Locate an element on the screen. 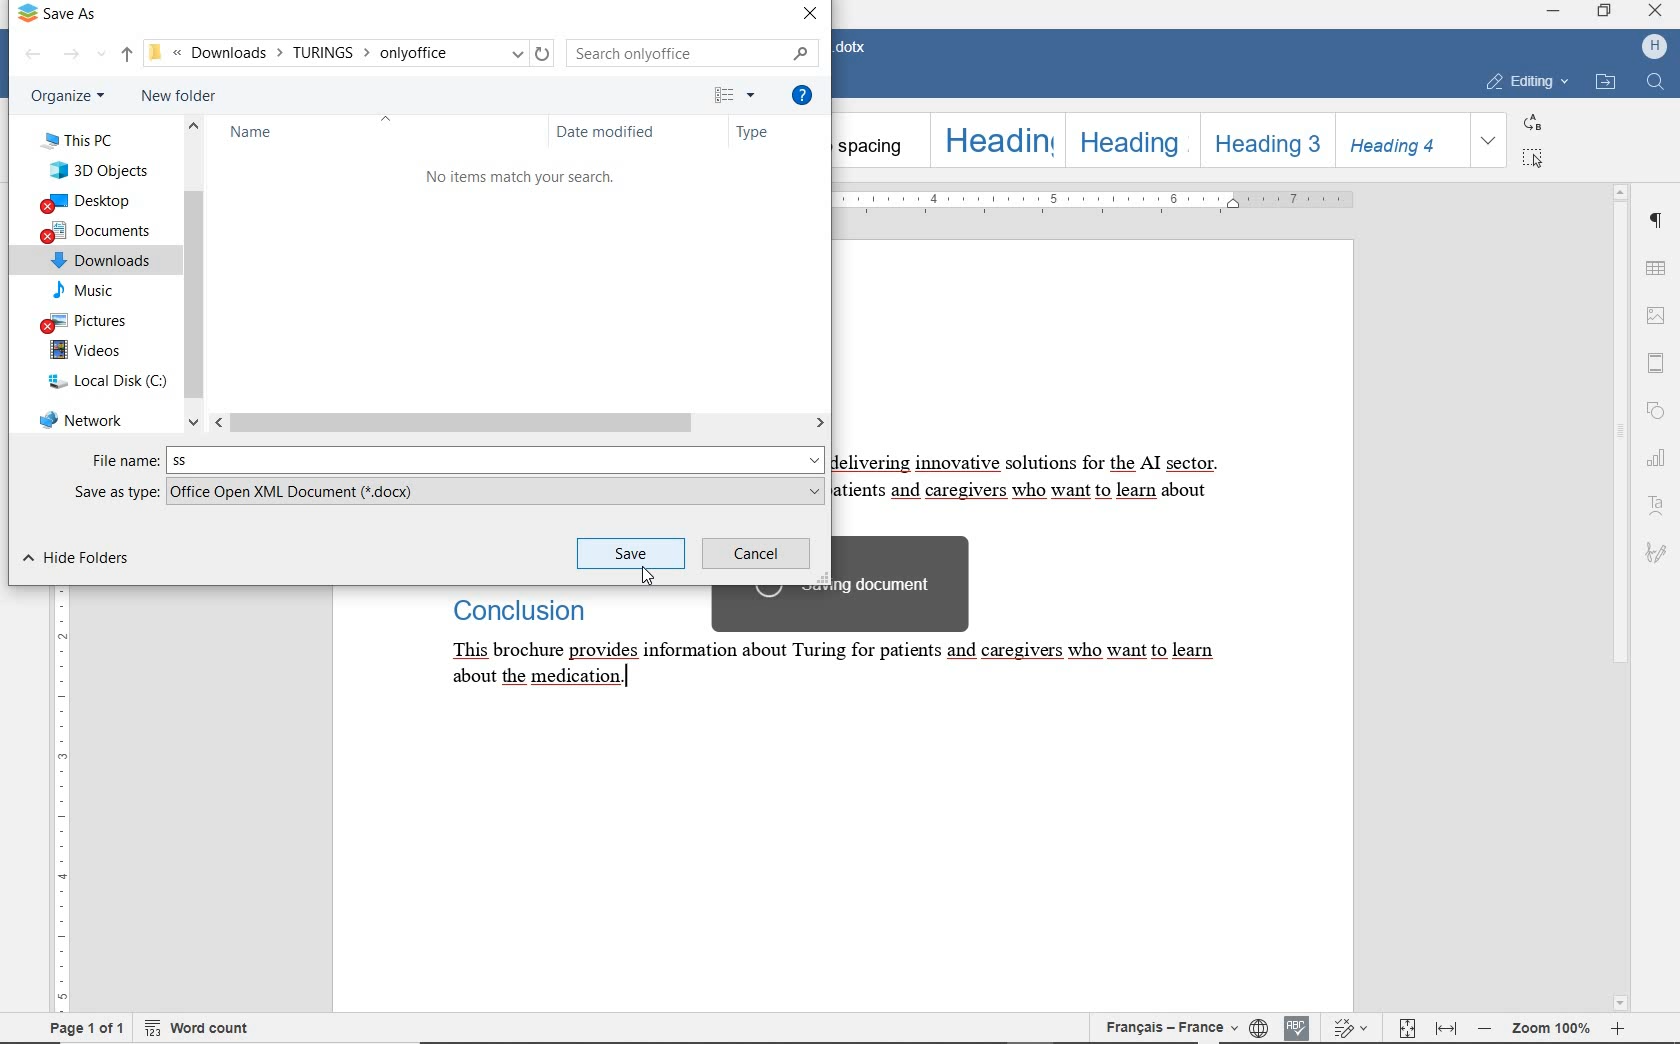  CANCEL is located at coordinates (758, 553).